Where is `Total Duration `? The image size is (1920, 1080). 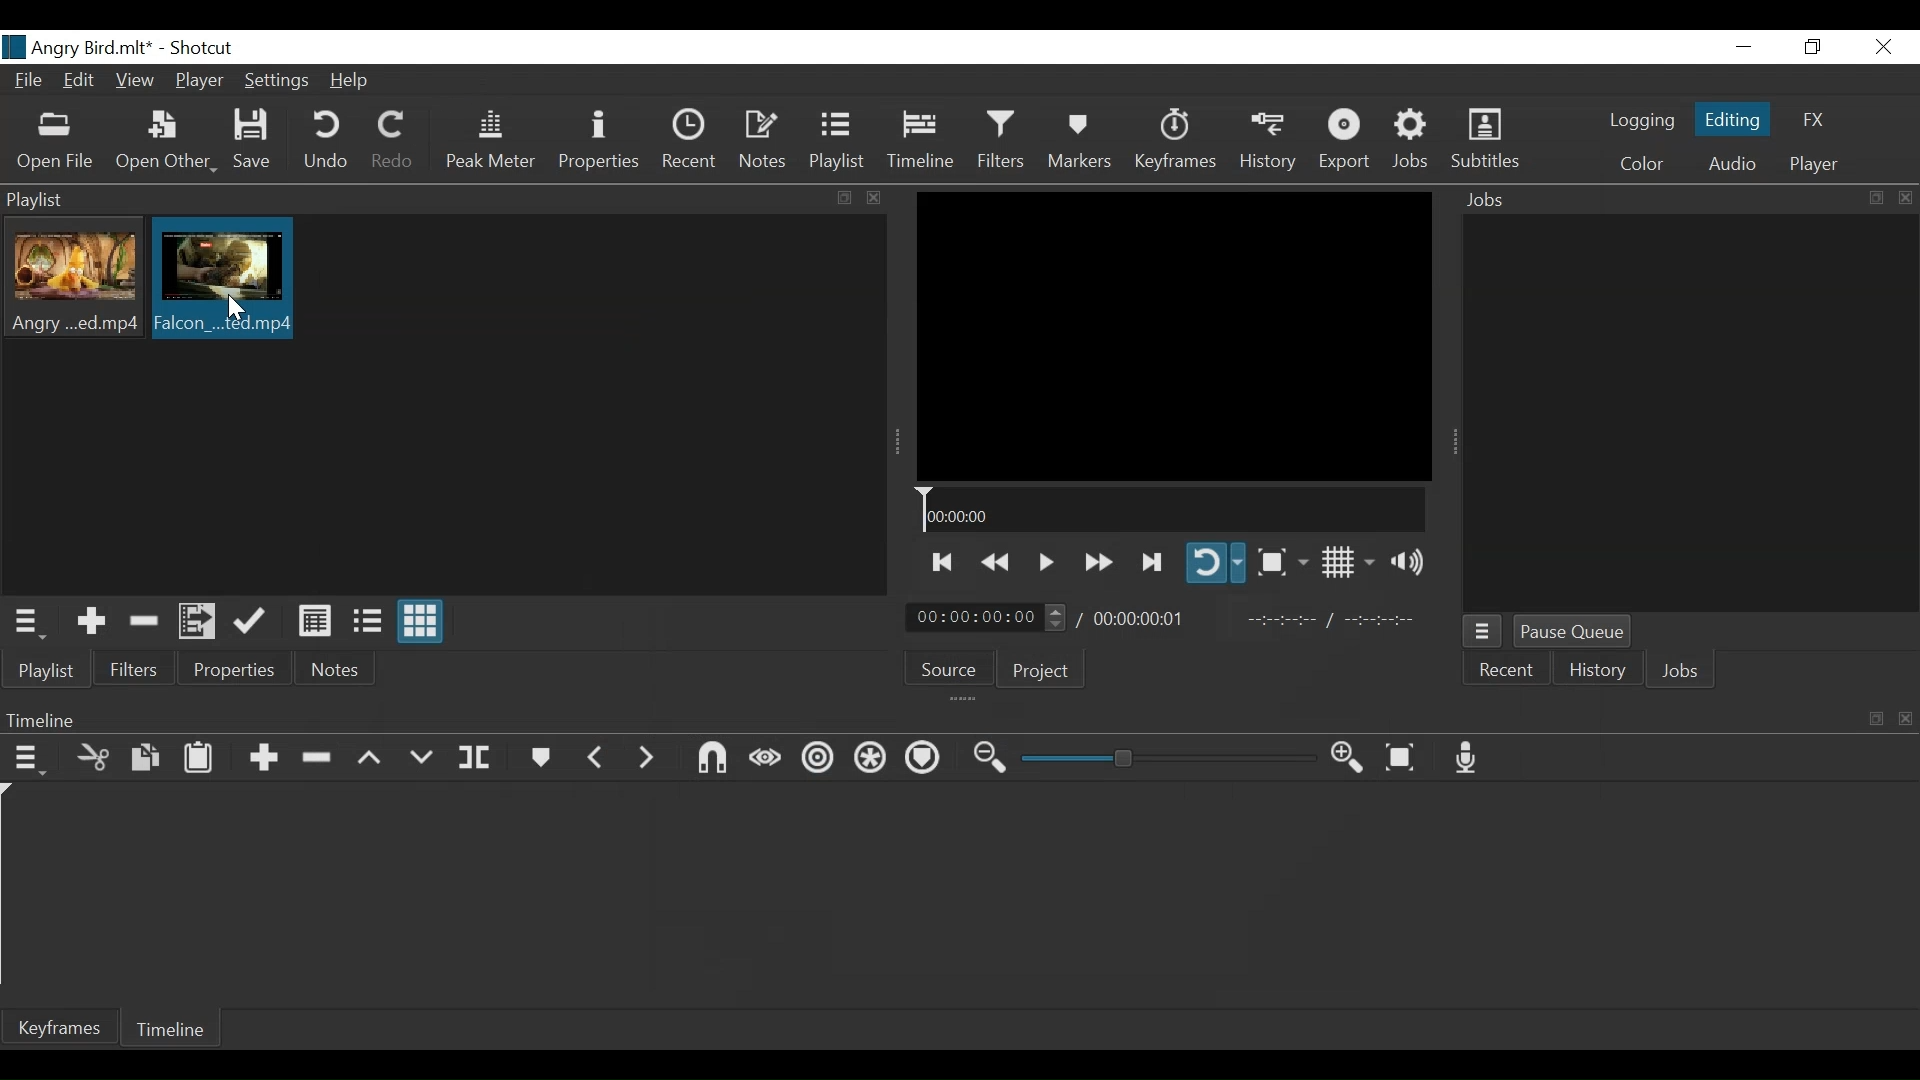 Total Duration  is located at coordinates (1138, 617).